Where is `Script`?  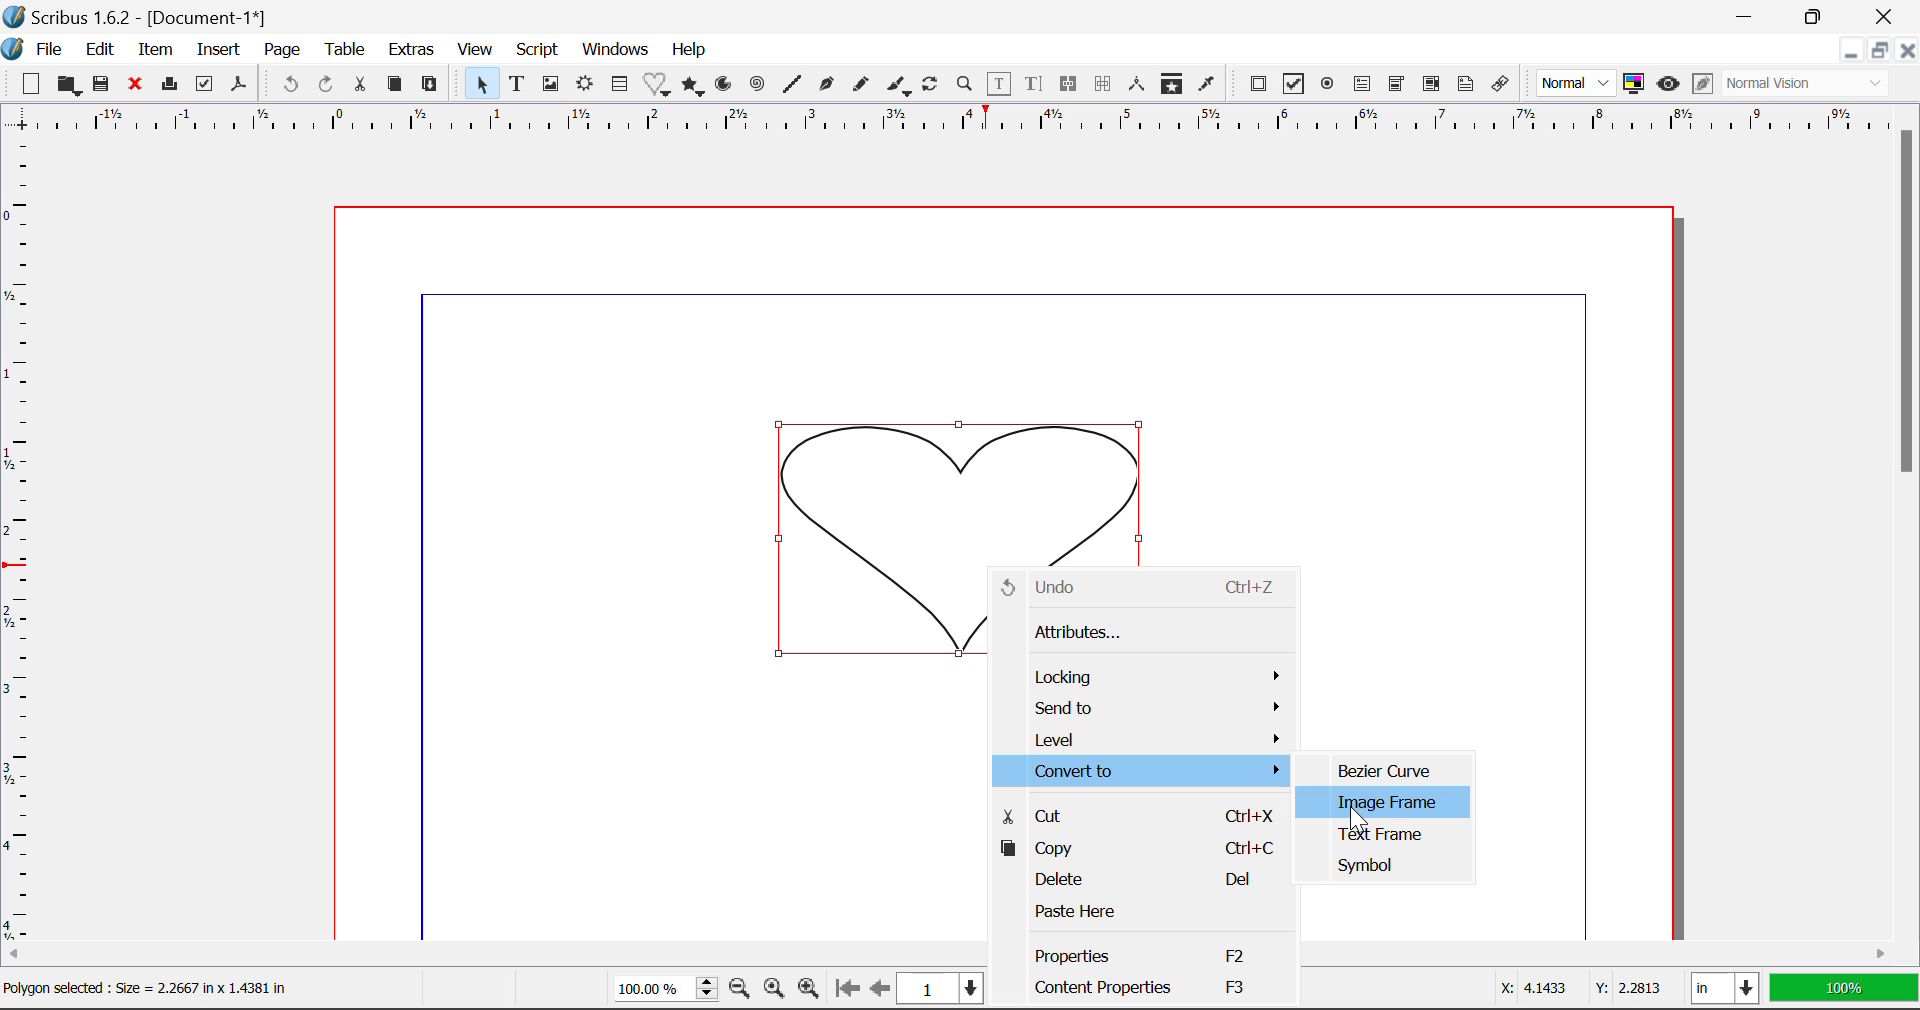
Script is located at coordinates (536, 52).